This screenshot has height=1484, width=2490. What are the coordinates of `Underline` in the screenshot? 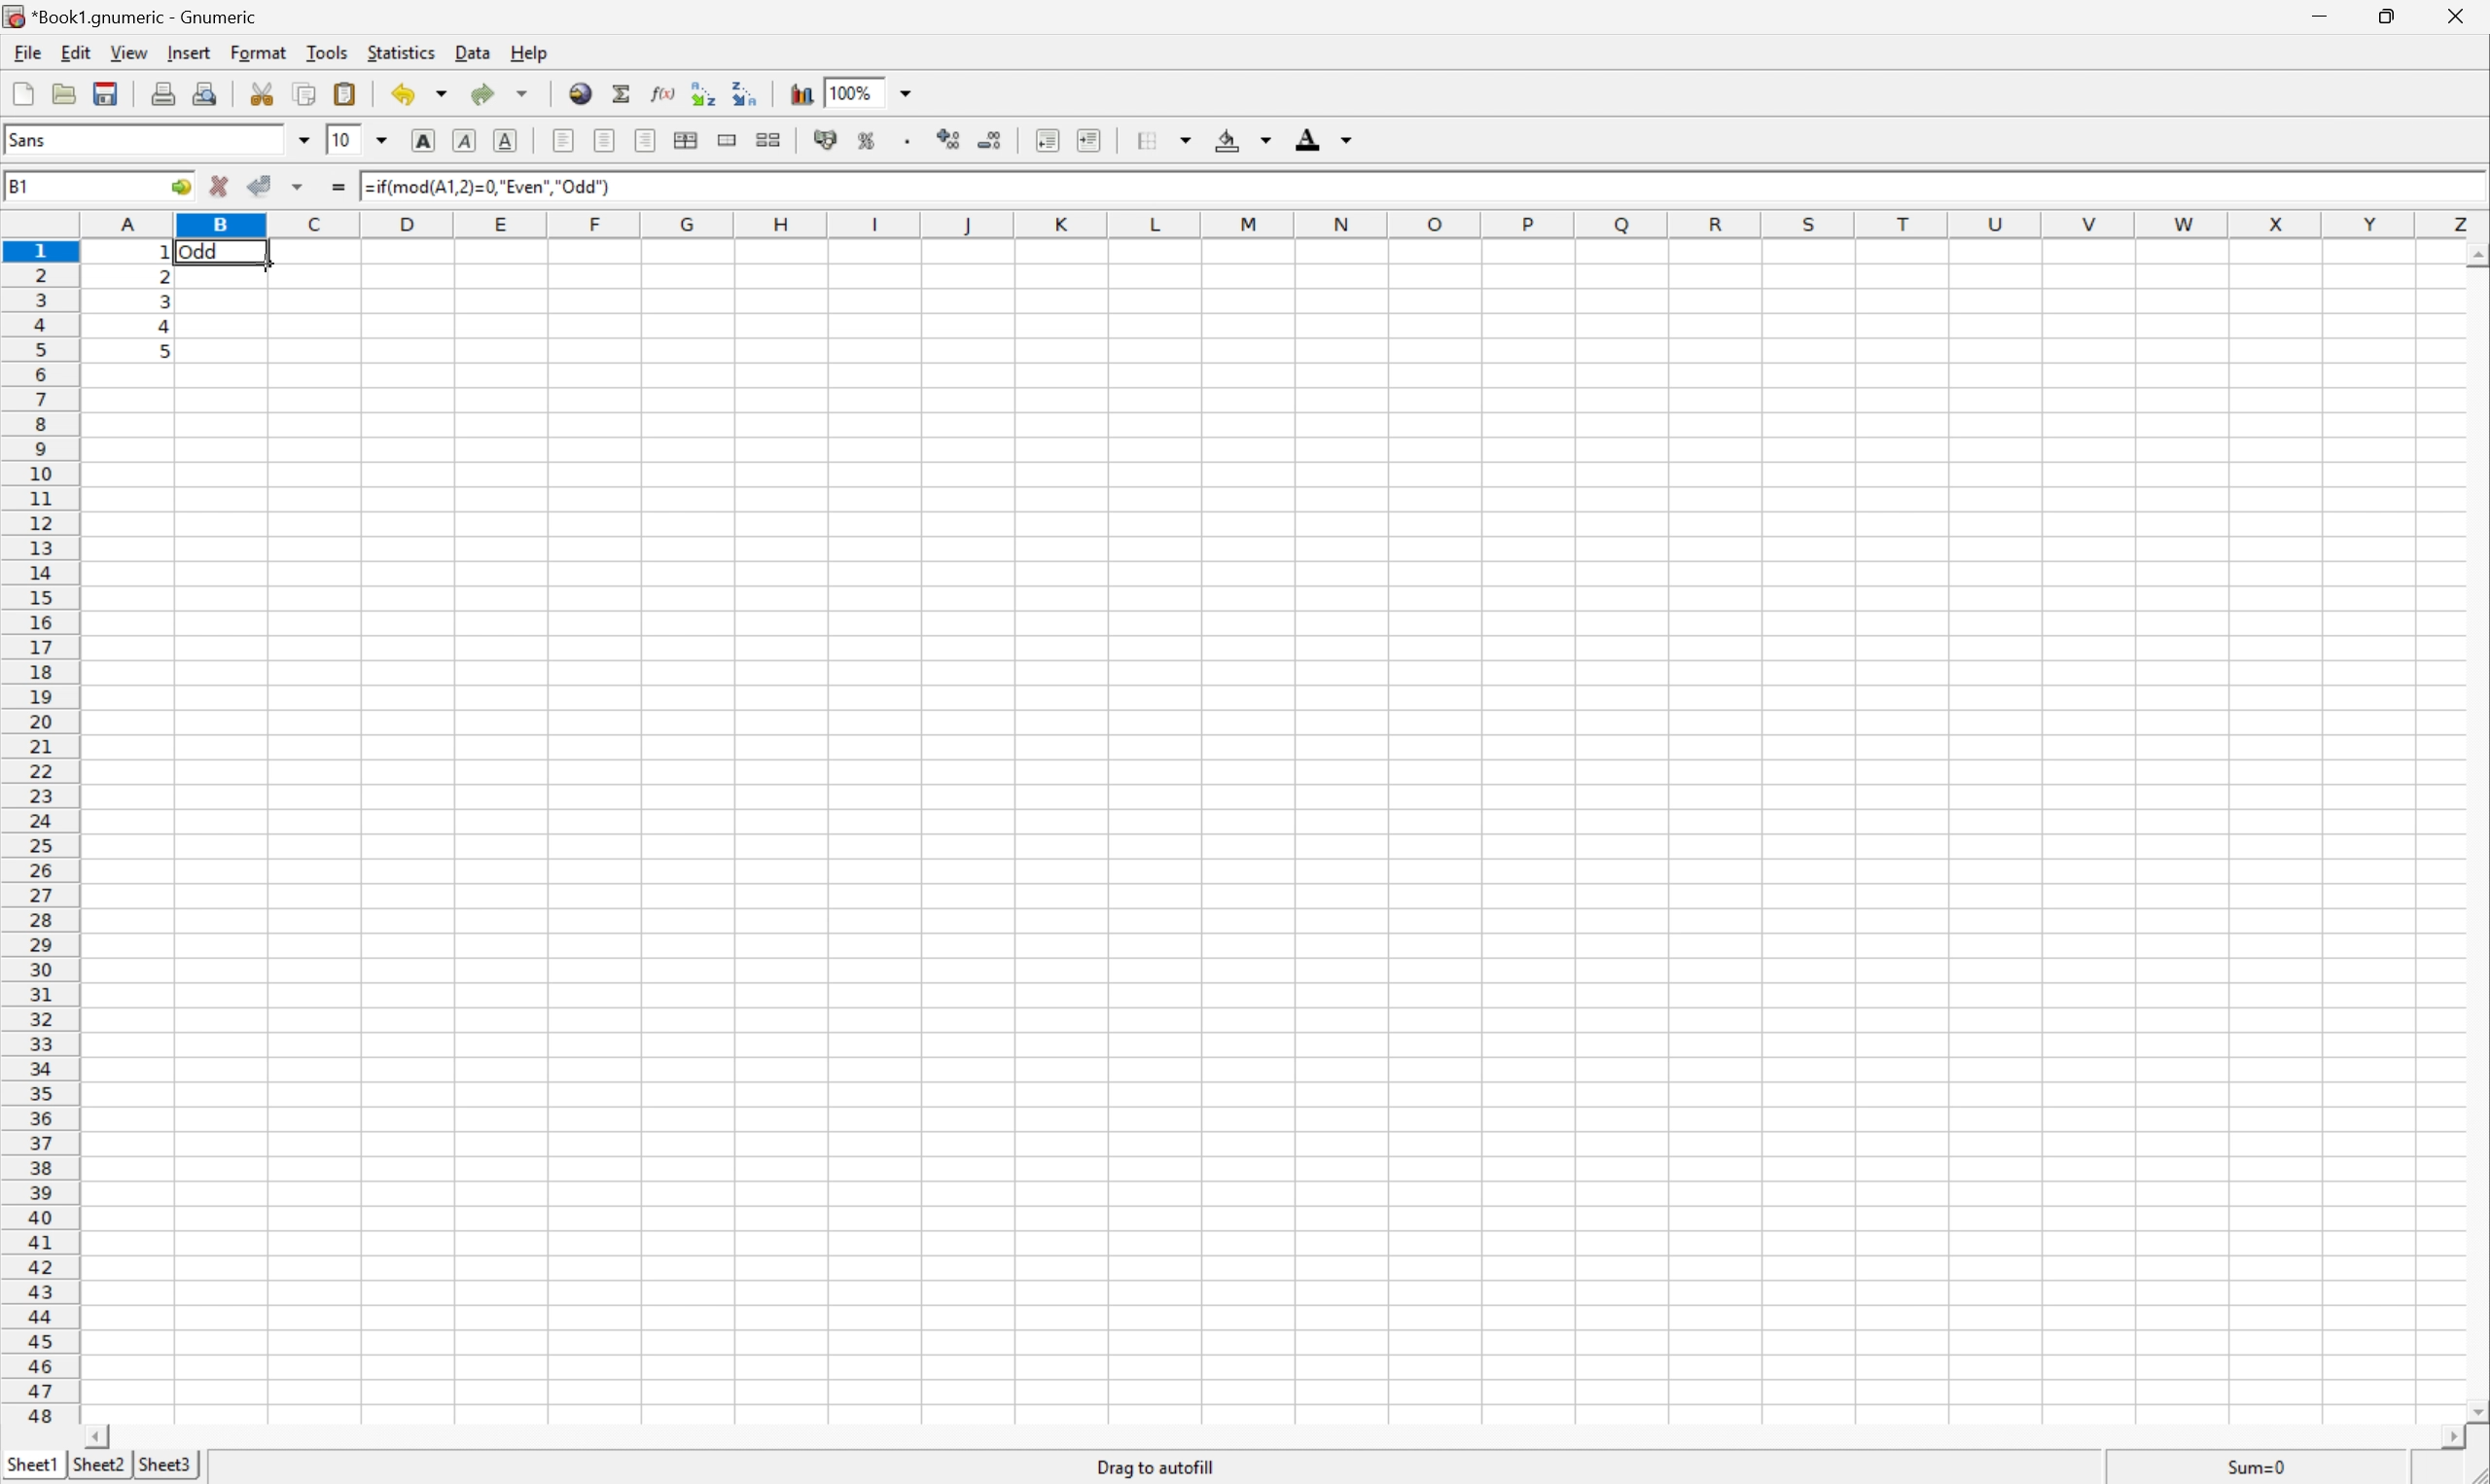 It's located at (506, 140).